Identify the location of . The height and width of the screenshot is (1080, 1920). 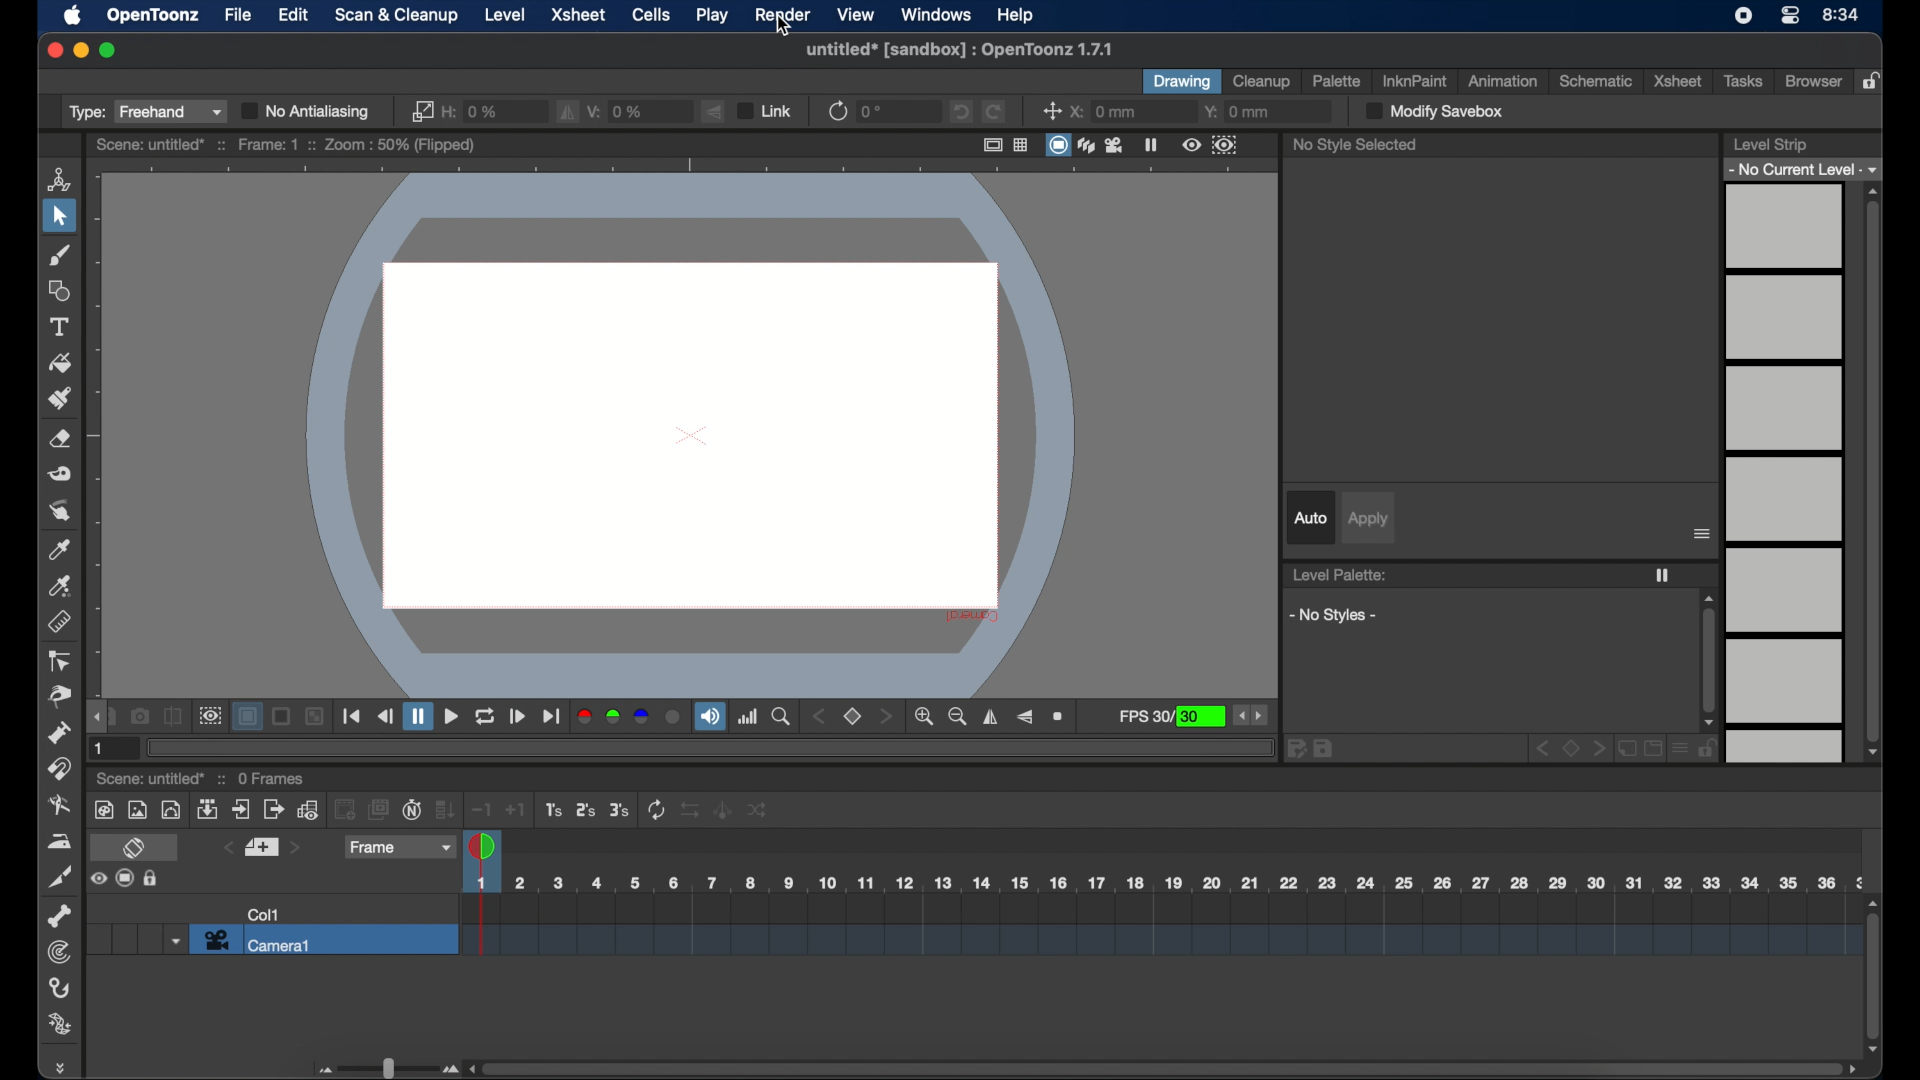
(174, 810).